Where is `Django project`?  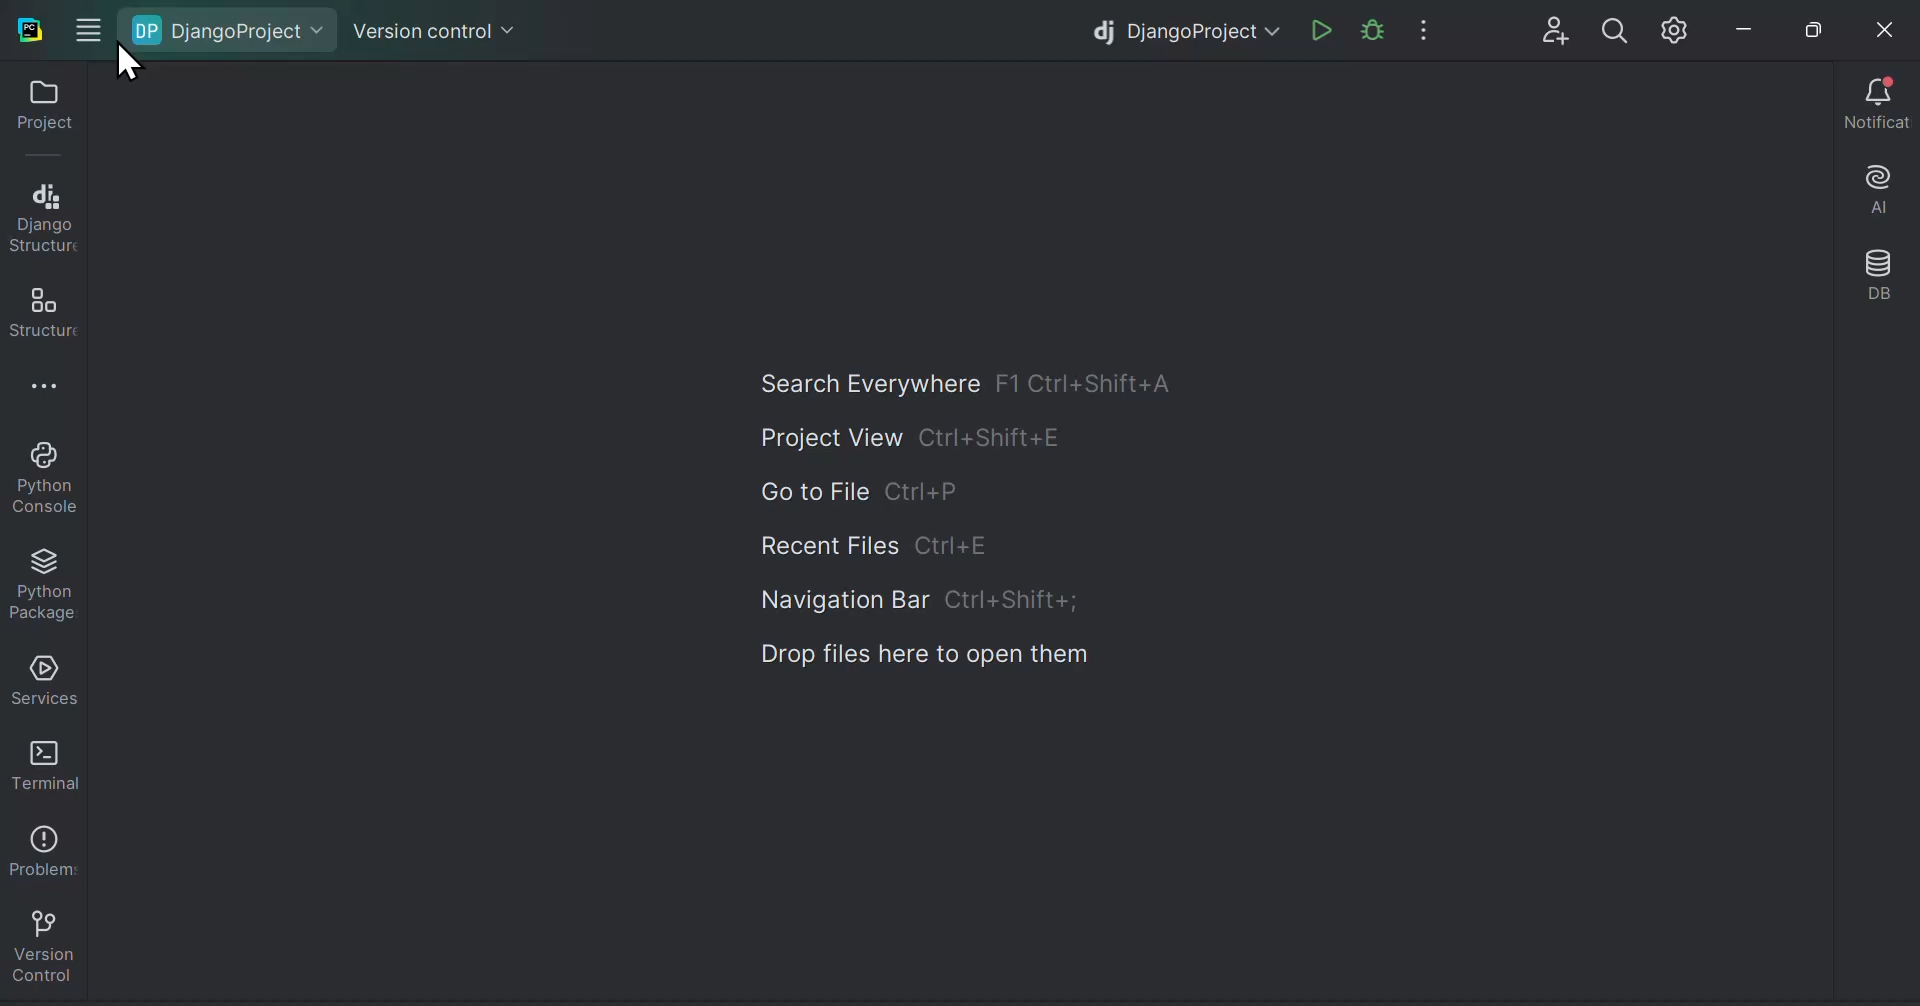
Django project is located at coordinates (1184, 27).